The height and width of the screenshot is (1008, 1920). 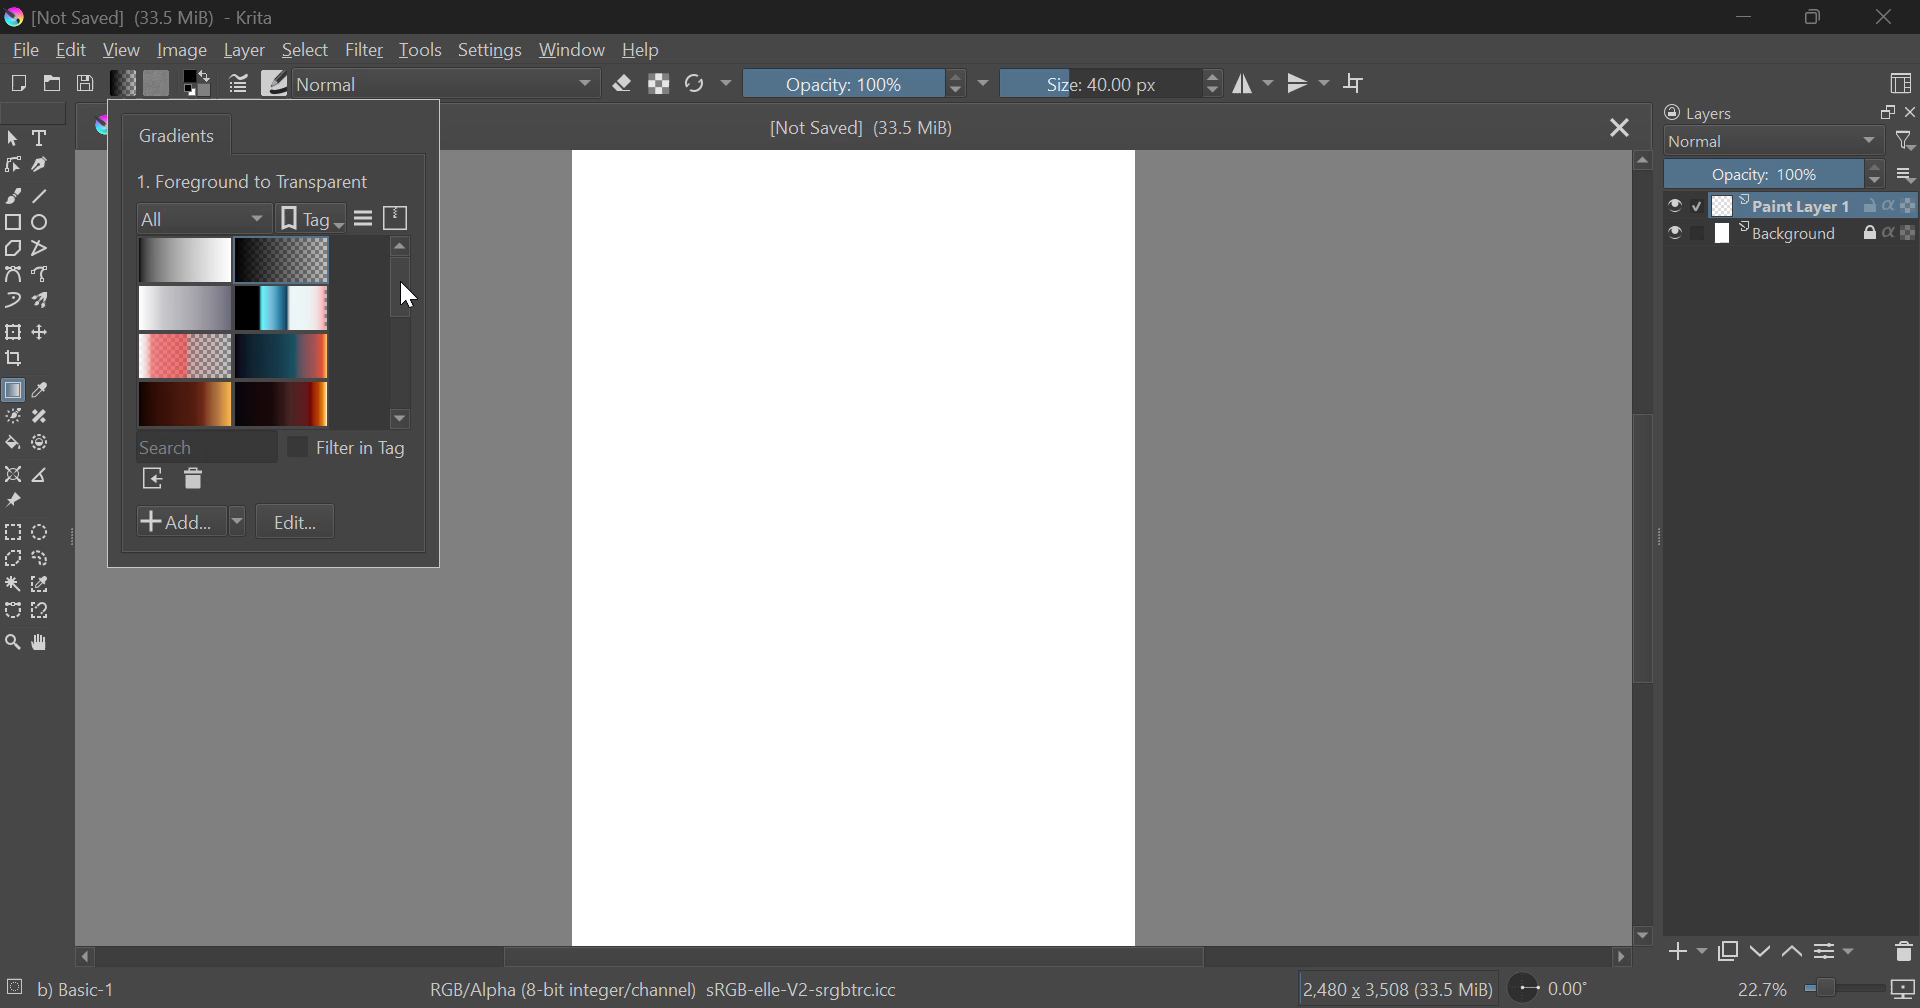 I want to click on Filter, so click(x=366, y=50).